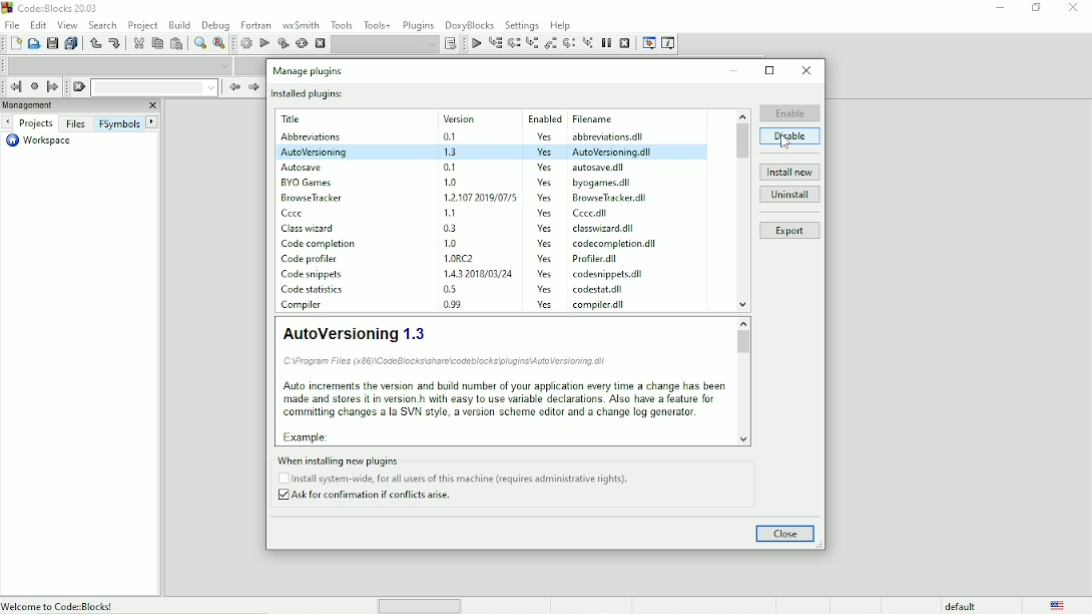 The width and height of the screenshot is (1092, 614). What do you see at coordinates (418, 23) in the screenshot?
I see `Plugins` at bounding box center [418, 23].